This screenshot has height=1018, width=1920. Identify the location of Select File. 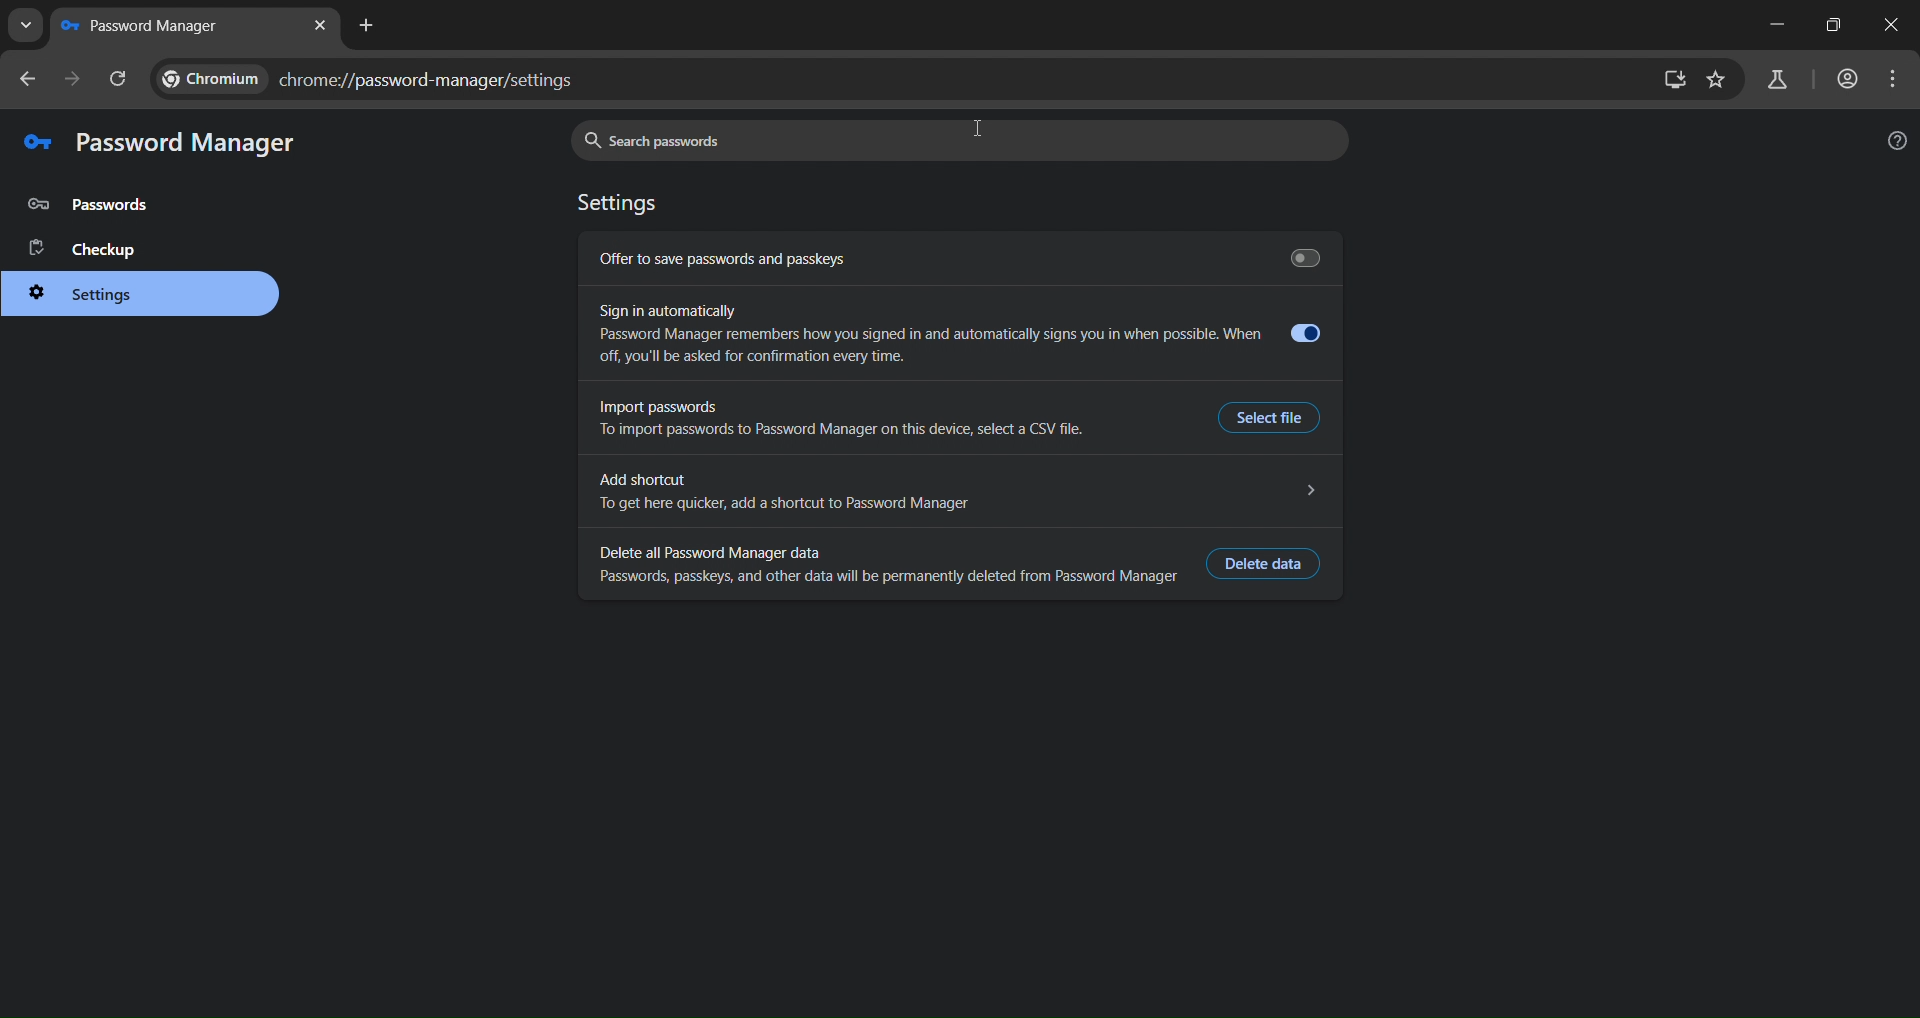
(1271, 420).